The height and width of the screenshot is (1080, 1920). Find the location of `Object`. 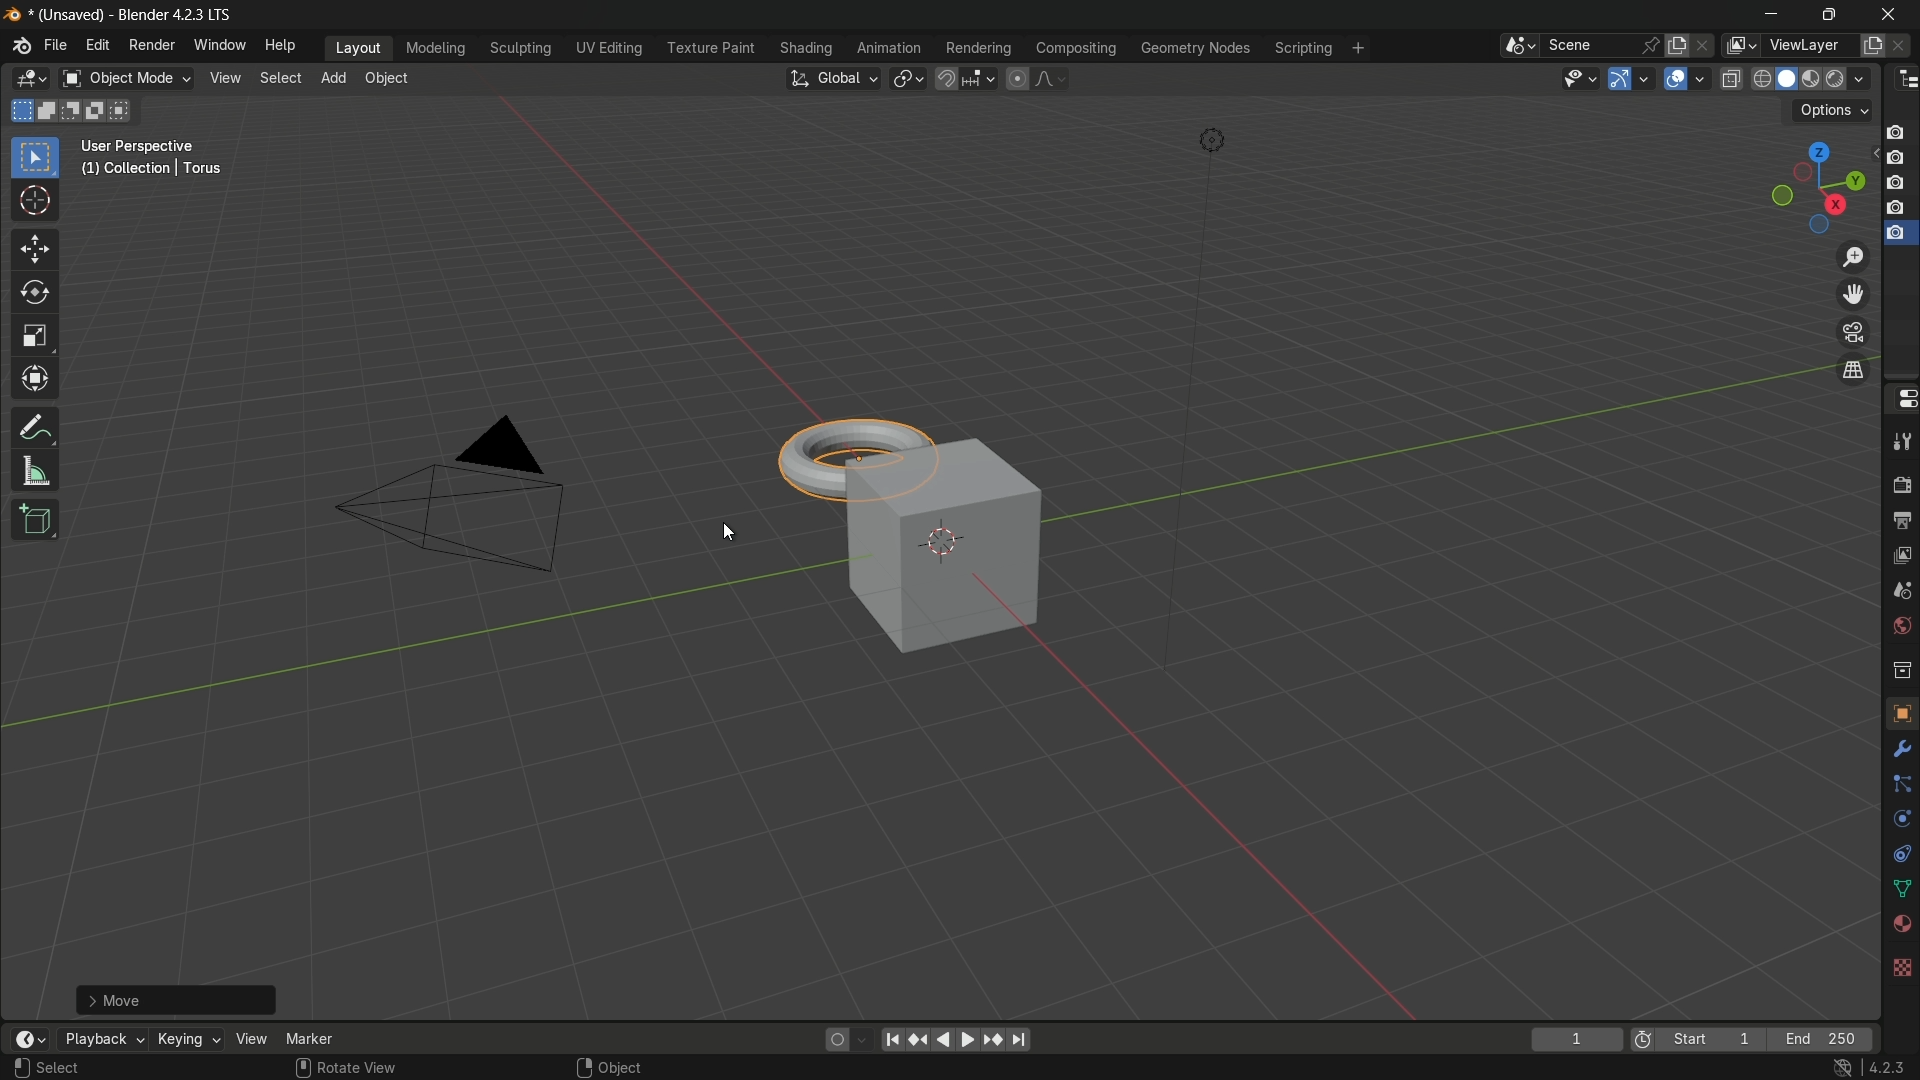

Object is located at coordinates (621, 1067).